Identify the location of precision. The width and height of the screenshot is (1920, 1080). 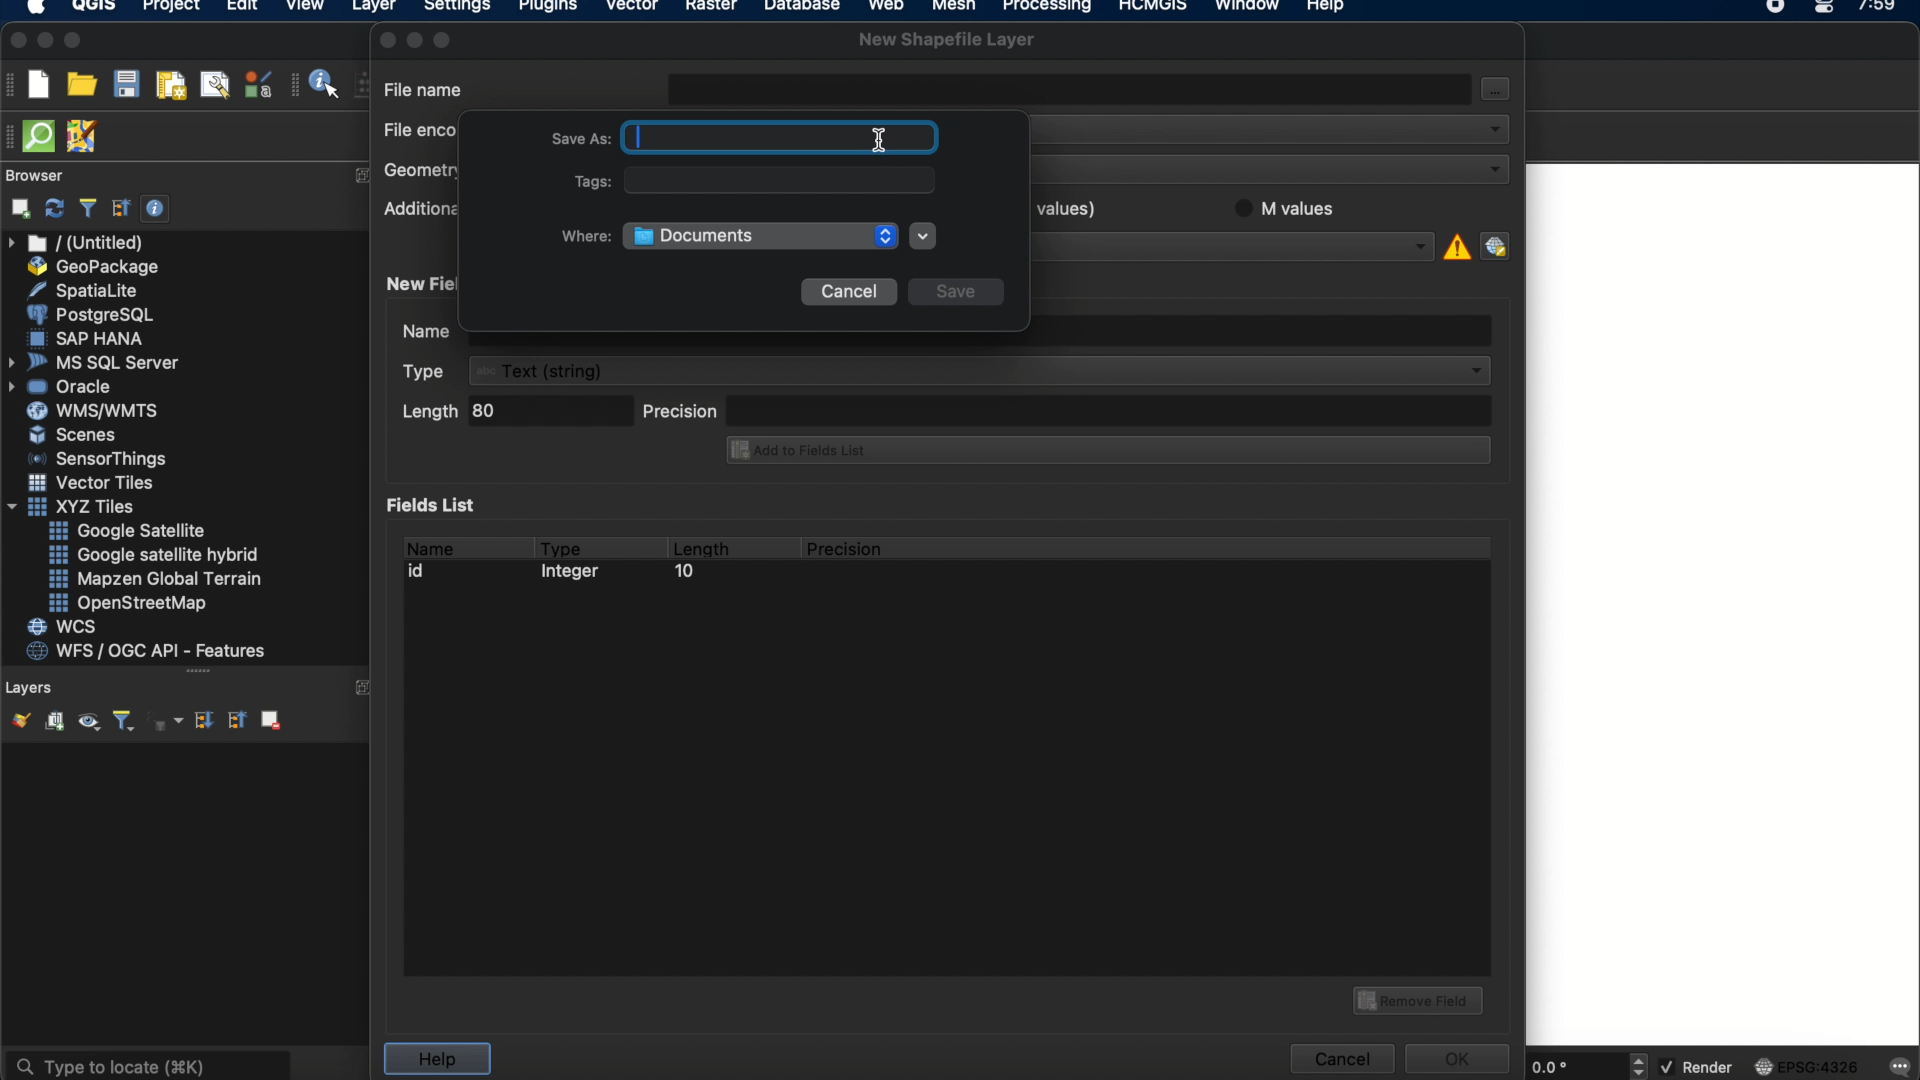
(1067, 409).